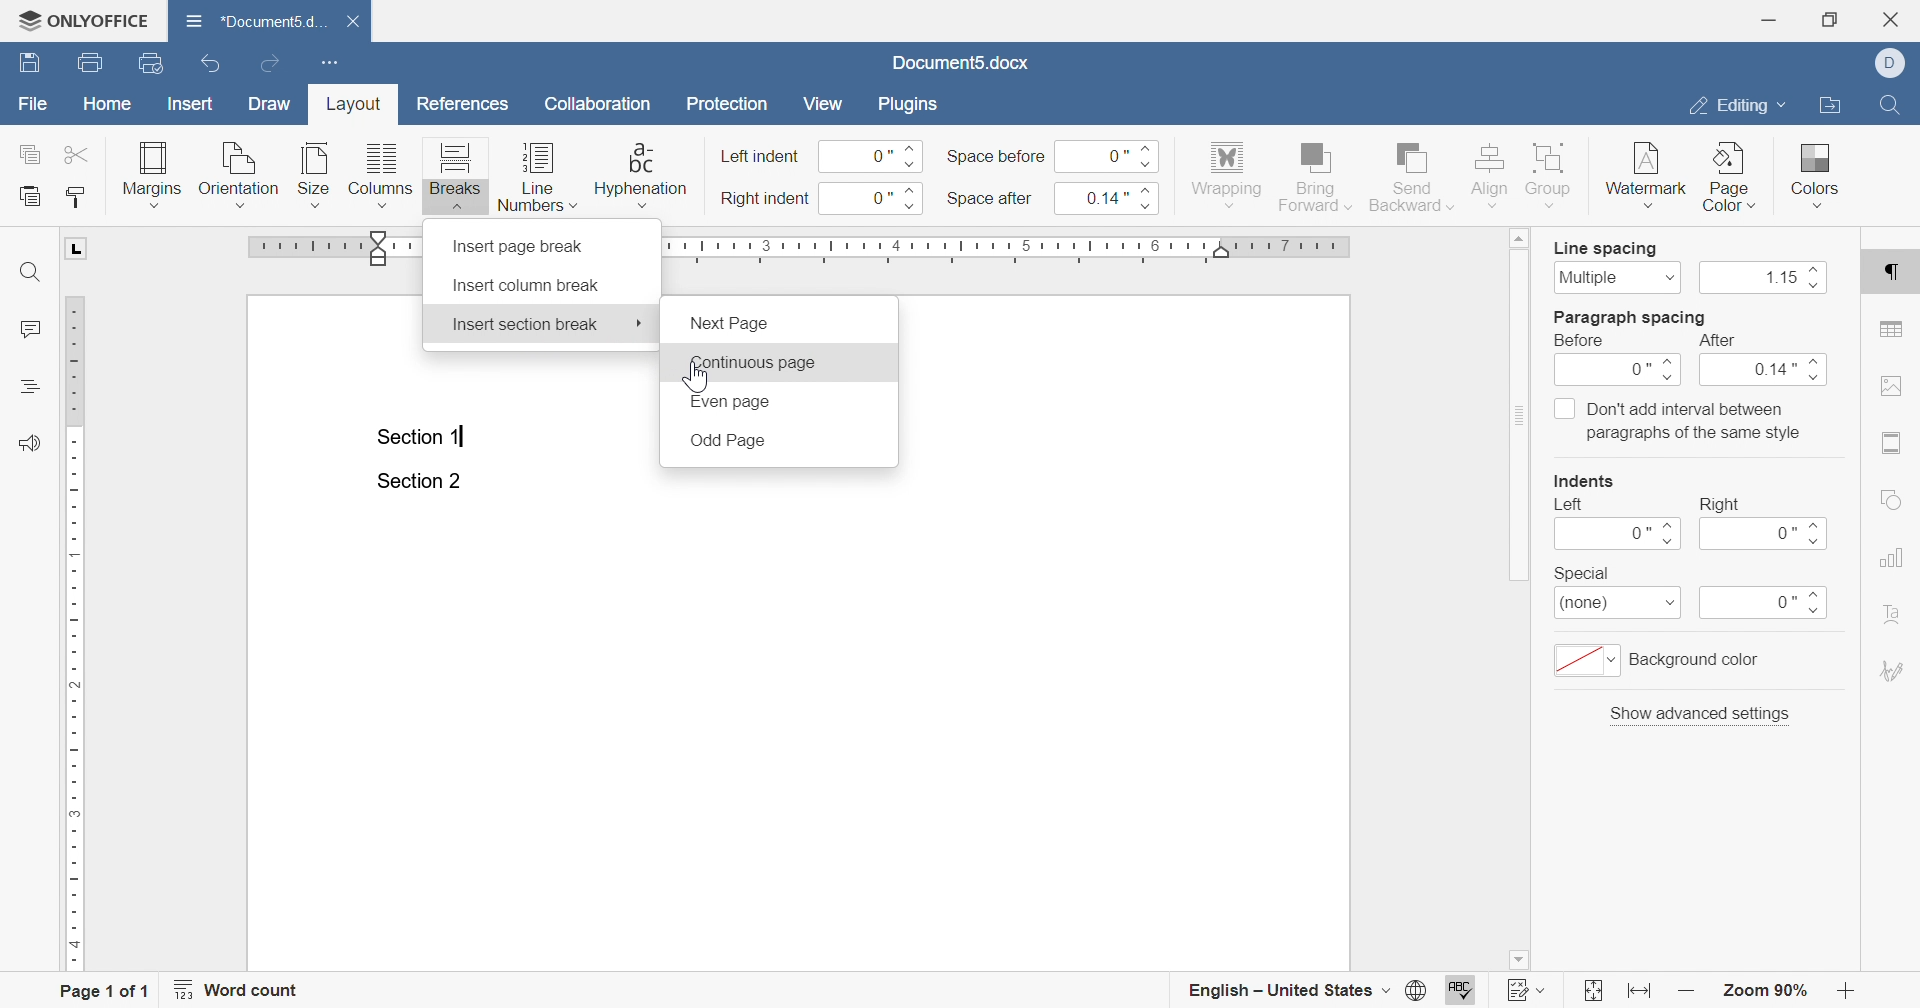  Describe the element at coordinates (1889, 612) in the screenshot. I see `text art settings` at that location.